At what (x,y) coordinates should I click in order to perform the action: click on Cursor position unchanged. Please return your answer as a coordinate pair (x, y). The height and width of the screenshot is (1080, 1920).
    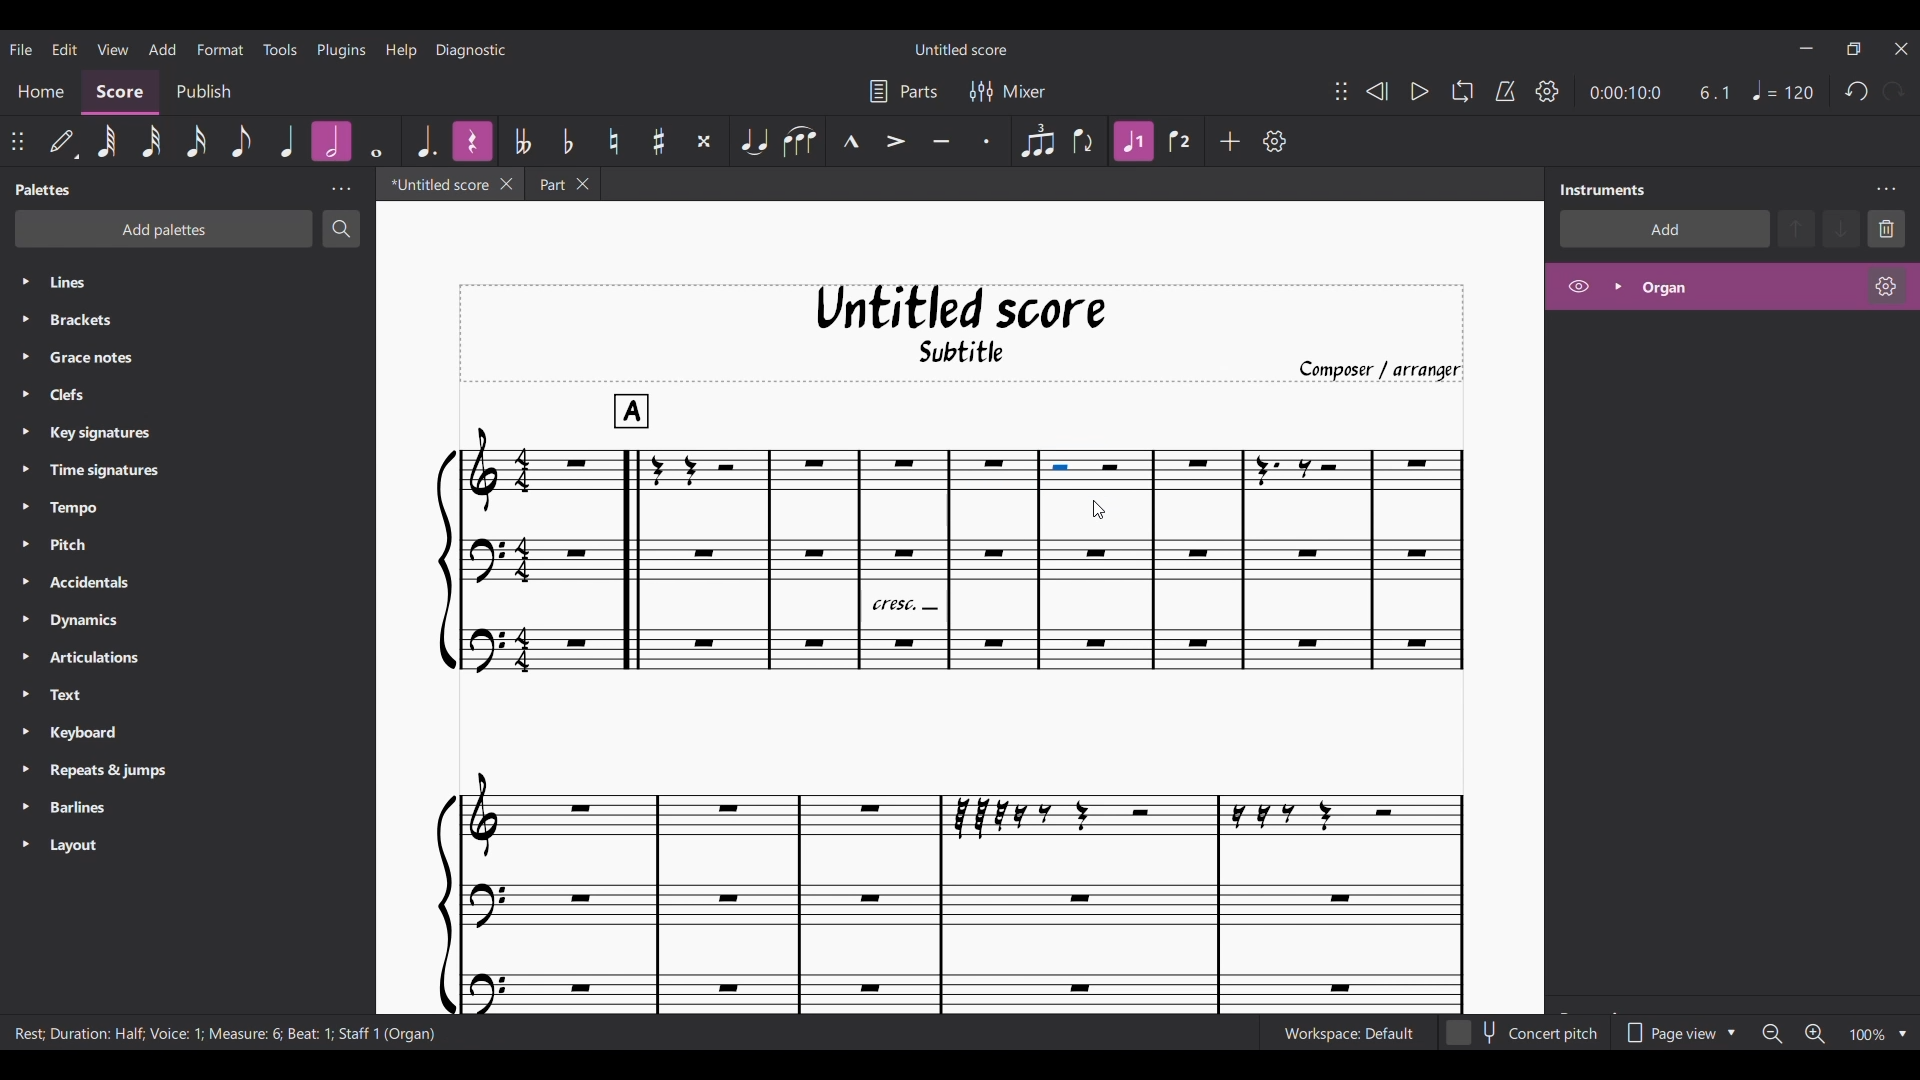
    Looking at the image, I should click on (1100, 510).